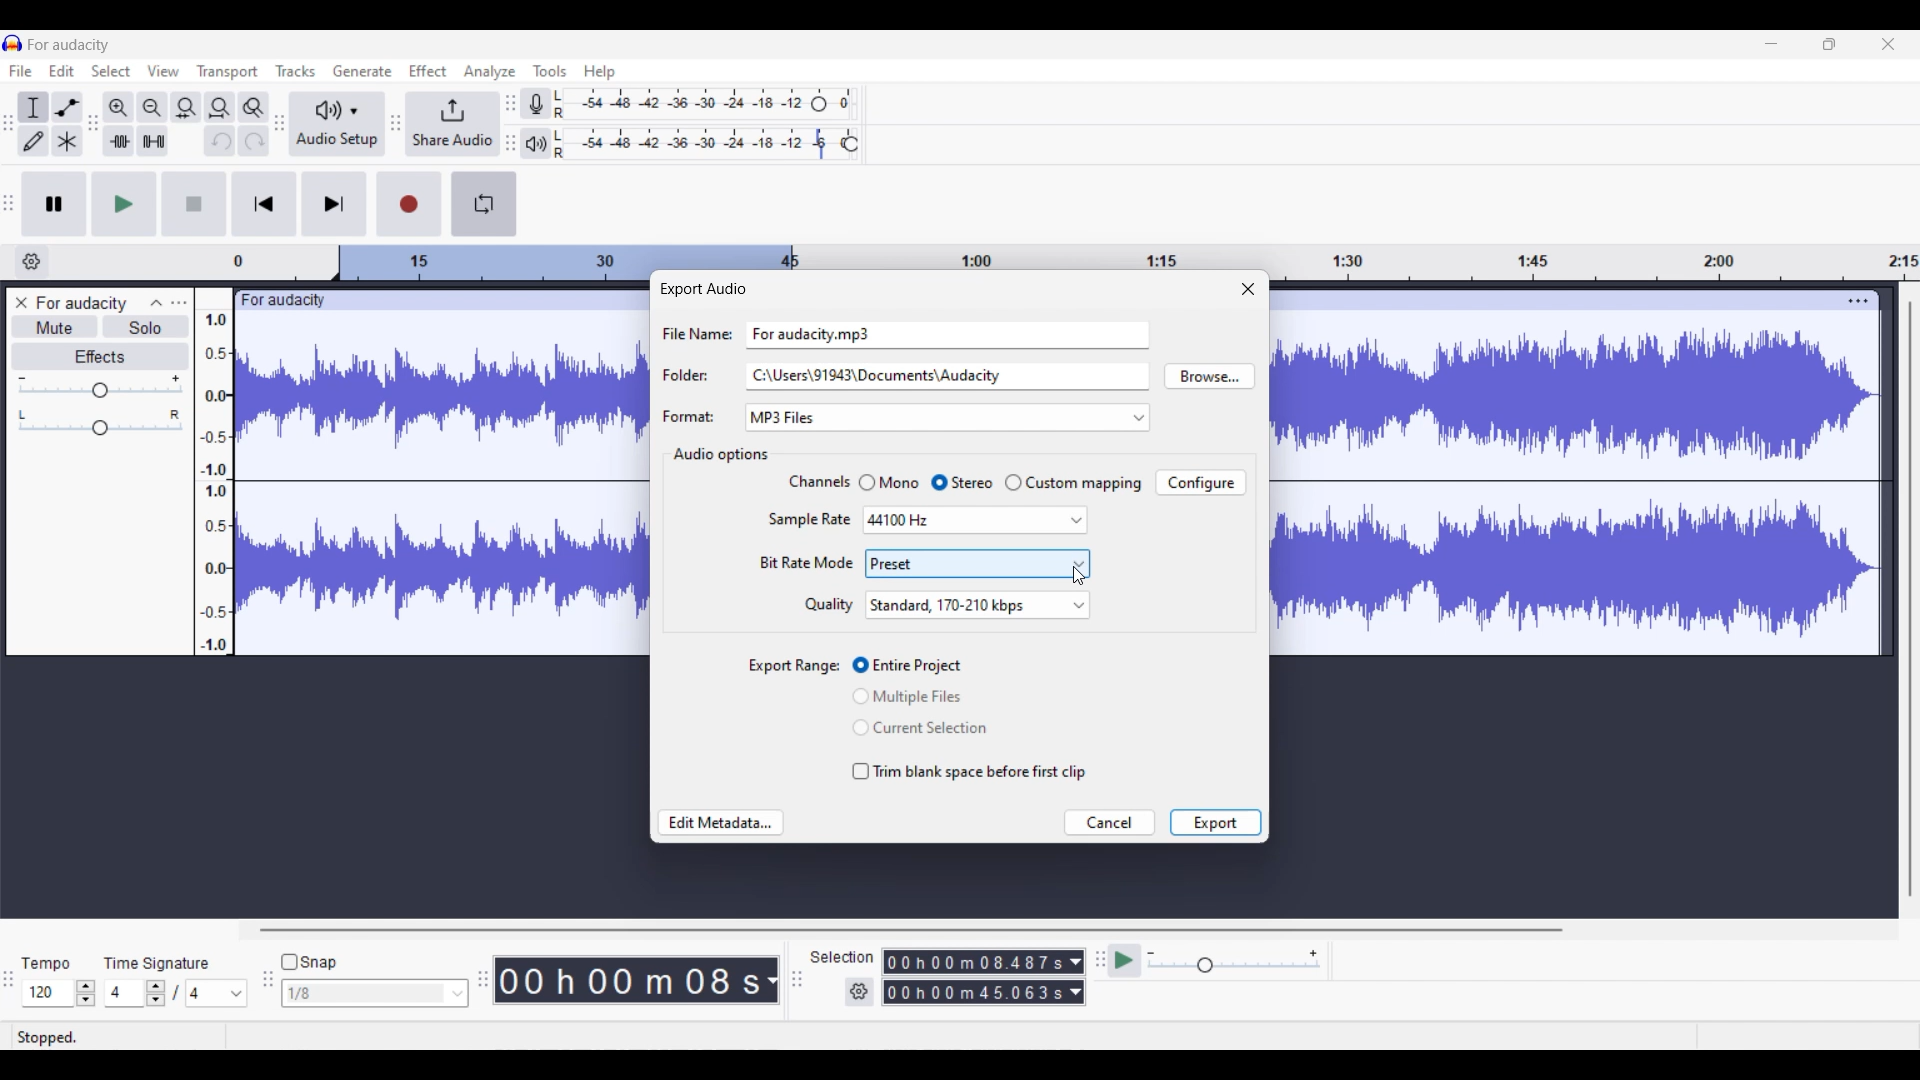 This screenshot has width=1920, height=1080. I want to click on Analyze menu, so click(490, 72).